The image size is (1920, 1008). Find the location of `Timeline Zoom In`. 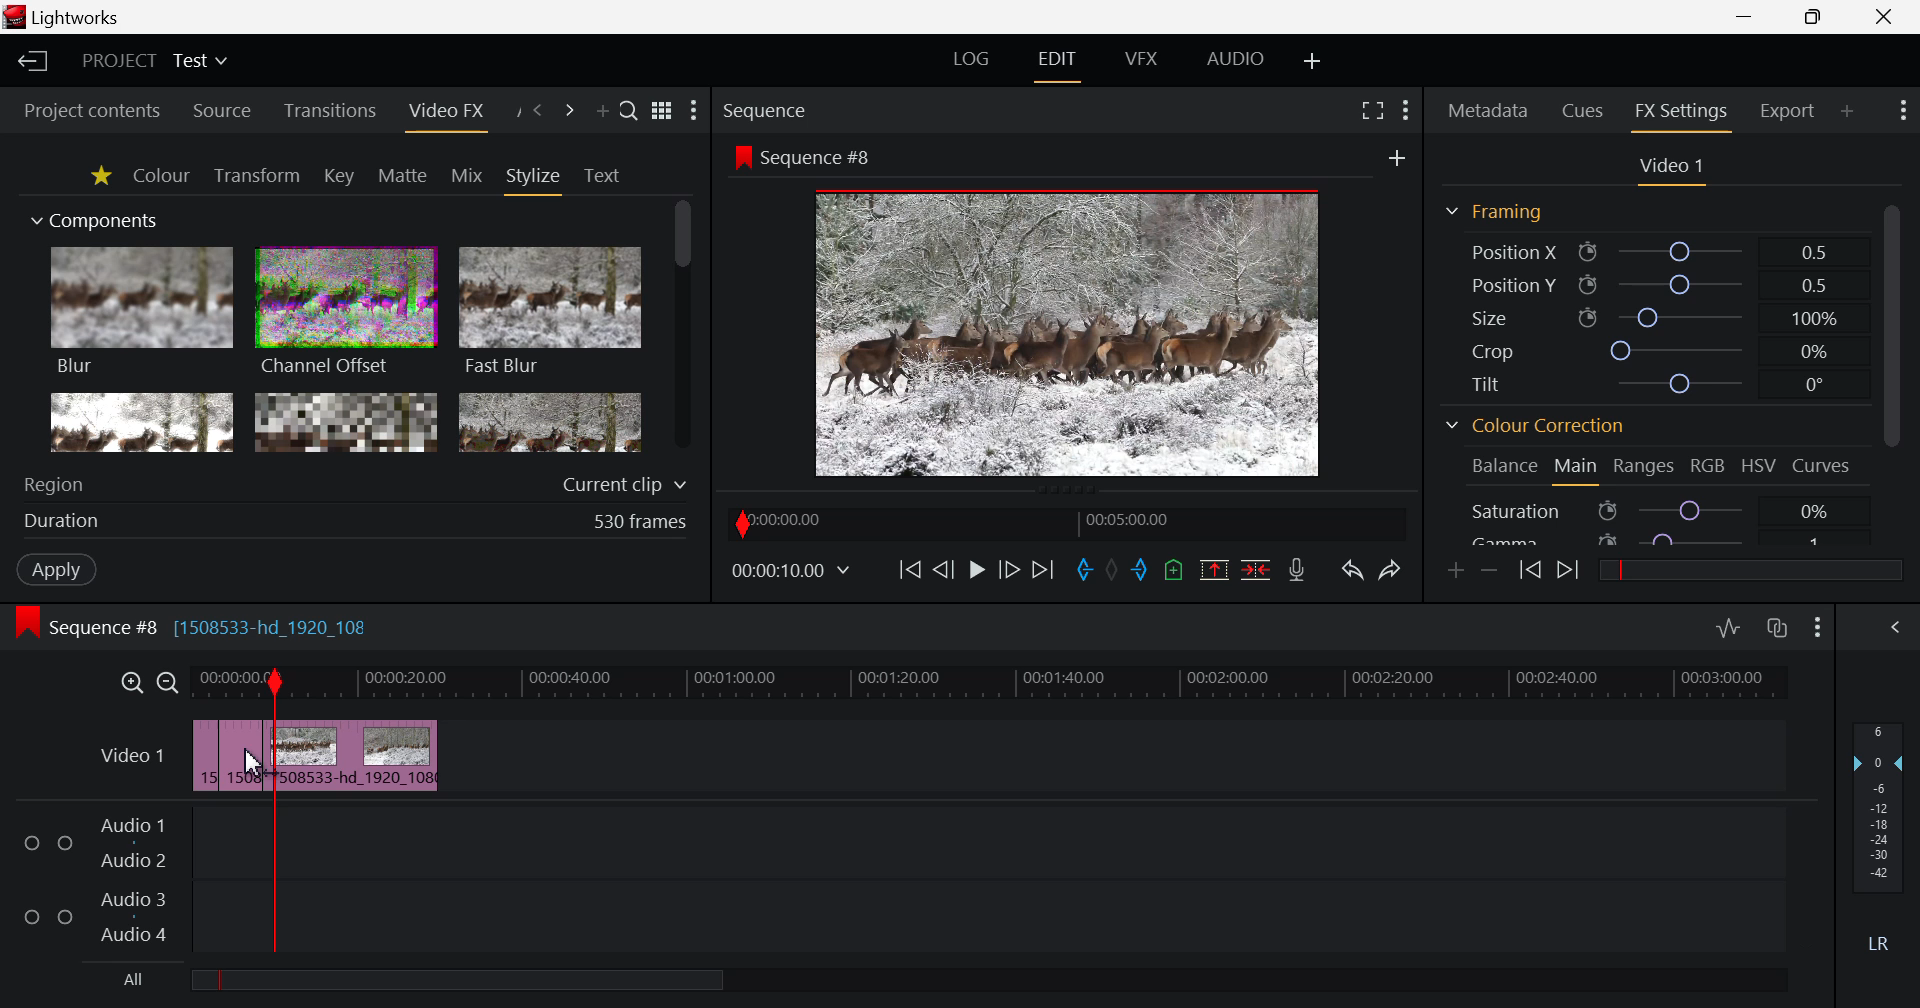

Timeline Zoom In is located at coordinates (130, 683).